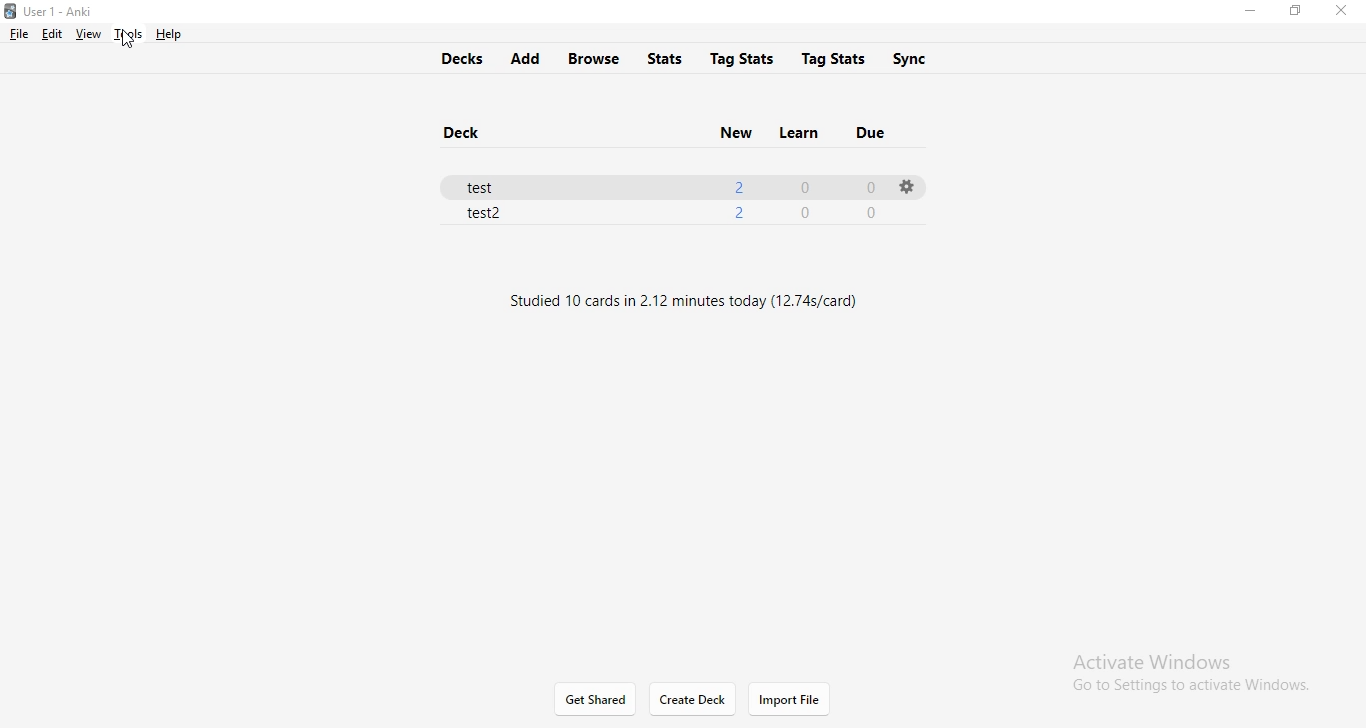 This screenshot has width=1366, height=728. Describe the element at coordinates (874, 130) in the screenshot. I see `due` at that location.